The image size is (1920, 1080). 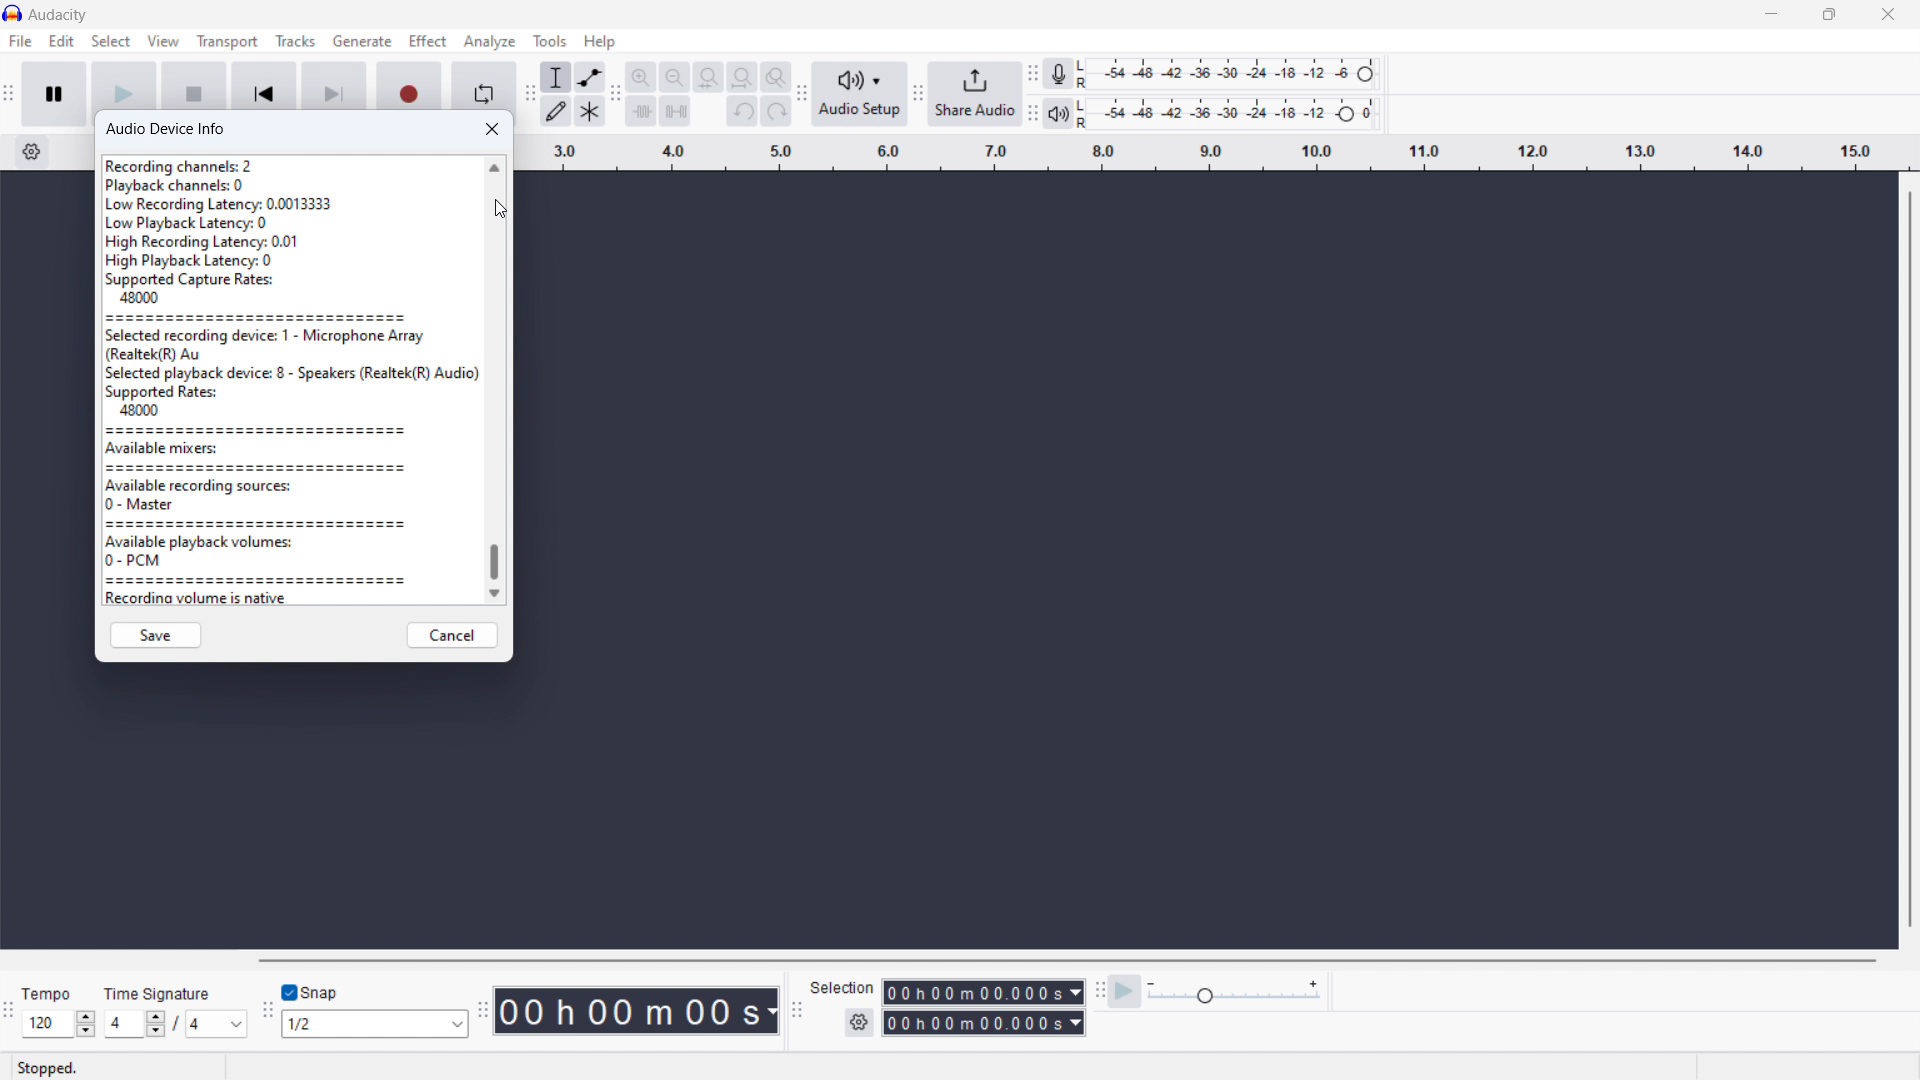 What do you see at coordinates (1890, 15) in the screenshot?
I see `close` at bounding box center [1890, 15].